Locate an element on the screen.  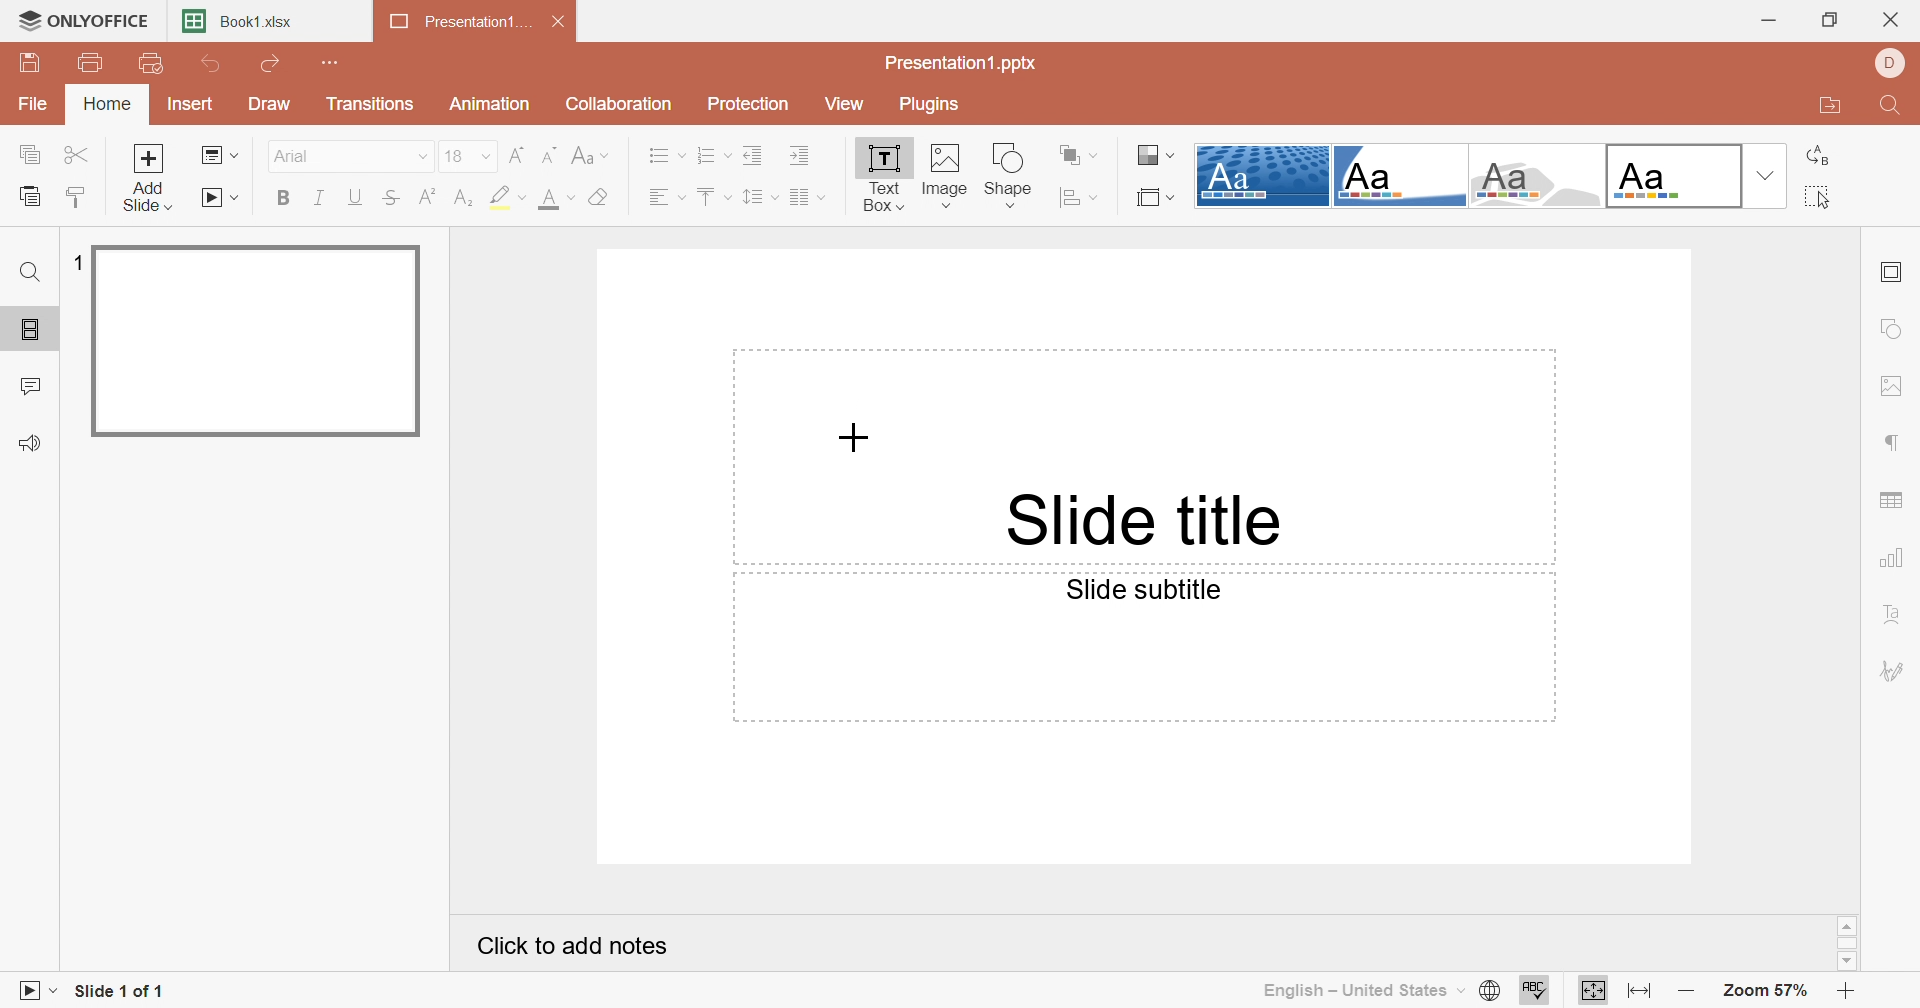
Highlight color is located at coordinates (507, 197).